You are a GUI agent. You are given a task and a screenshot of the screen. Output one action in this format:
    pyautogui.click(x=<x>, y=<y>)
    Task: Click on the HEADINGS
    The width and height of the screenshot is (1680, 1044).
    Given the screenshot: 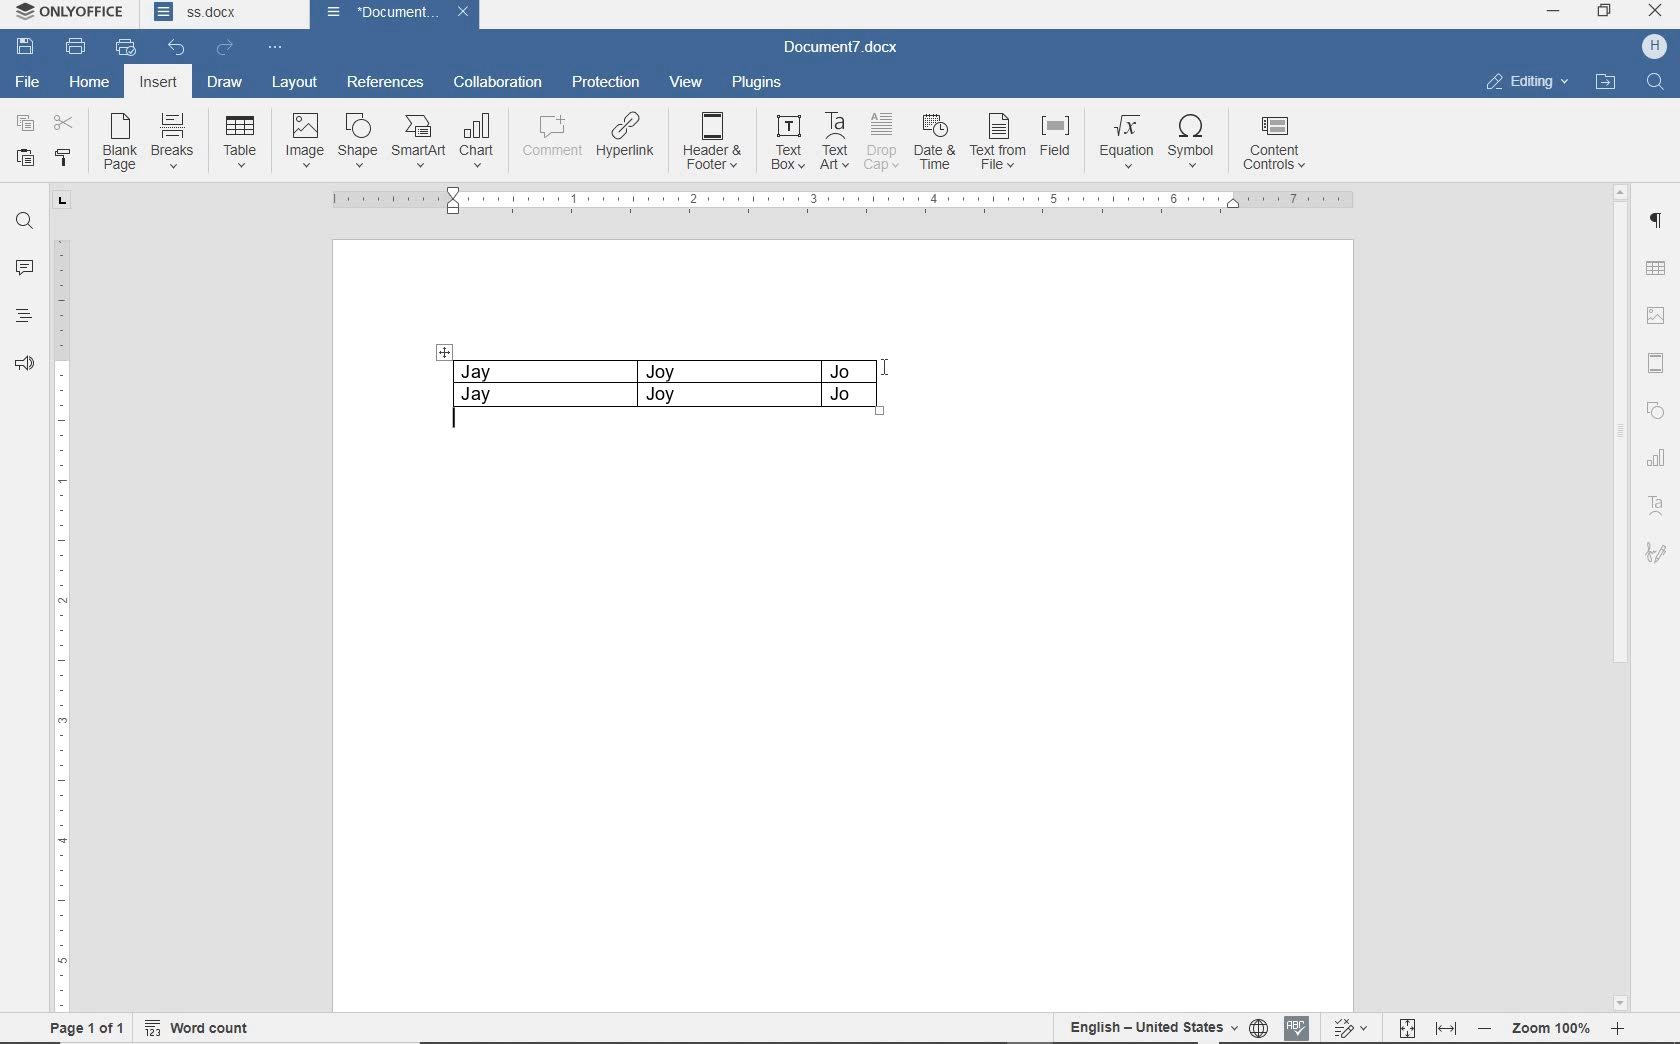 What is the action you would take?
    pyautogui.click(x=23, y=318)
    